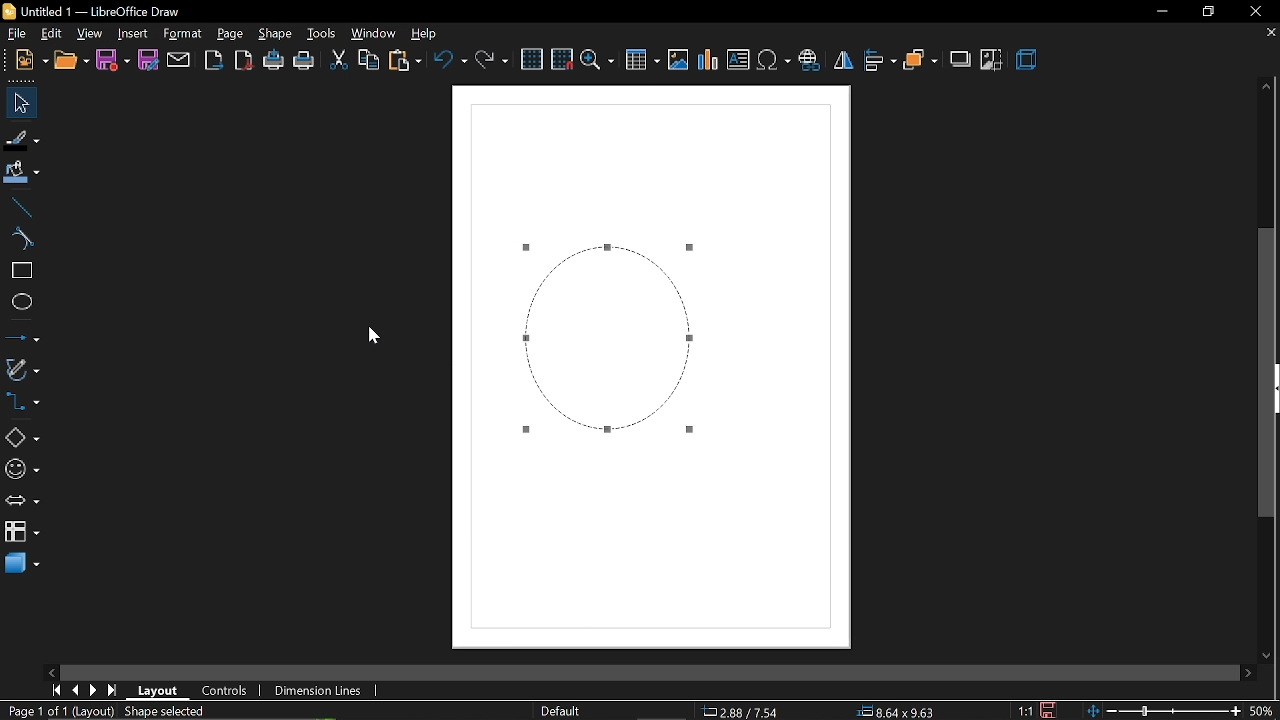 The height and width of the screenshot is (720, 1280). What do you see at coordinates (404, 63) in the screenshot?
I see `paste` at bounding box center [404, 63].